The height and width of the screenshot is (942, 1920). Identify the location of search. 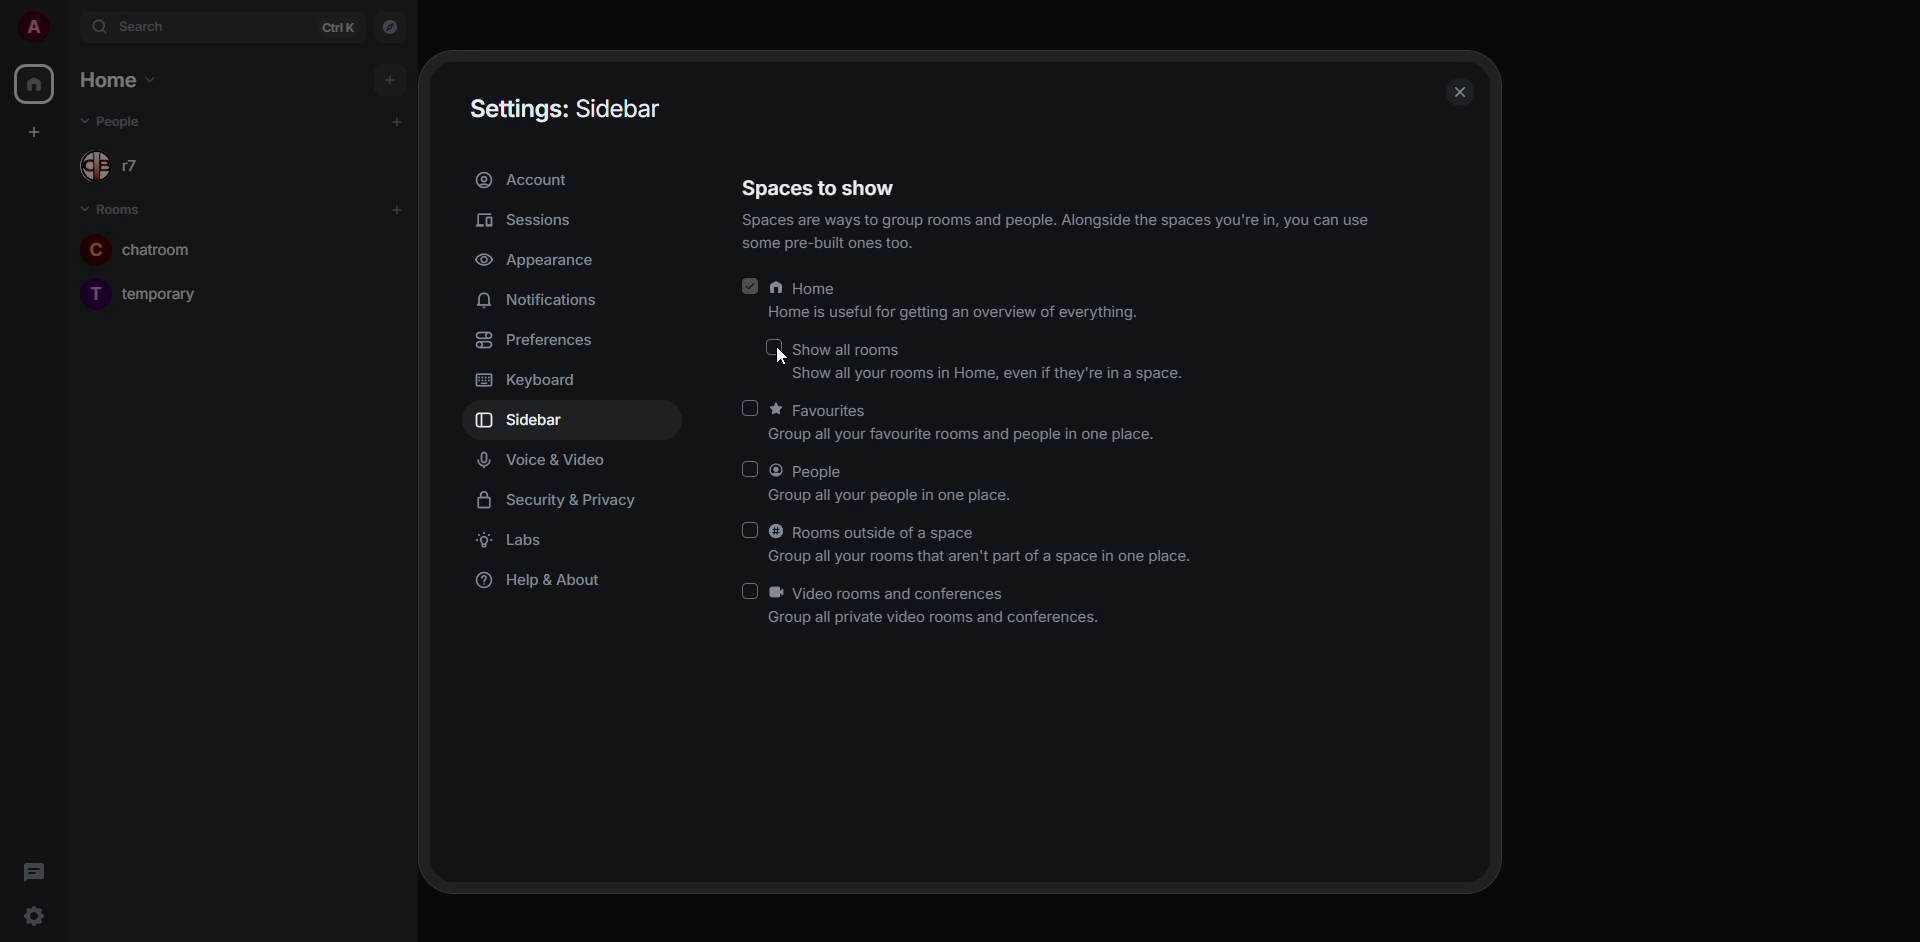
(146, 27).